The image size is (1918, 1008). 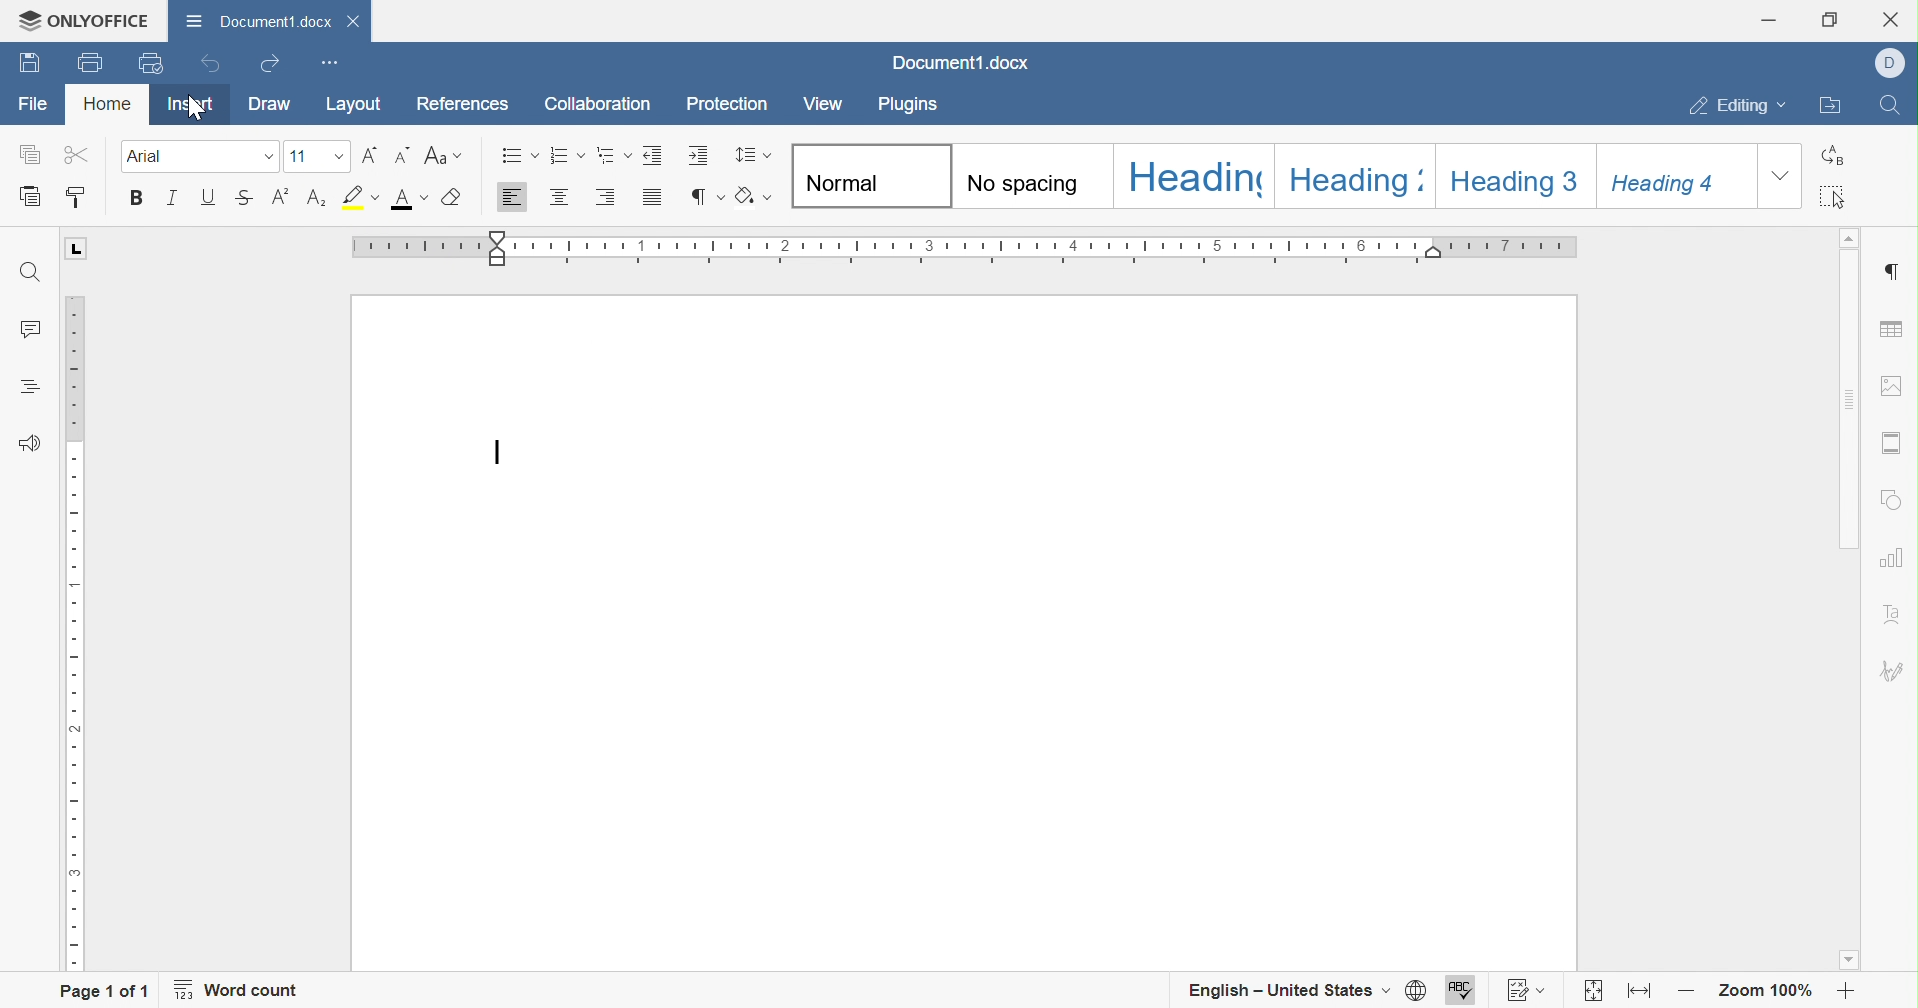 I want to click on Zoom out, so click(x=1685, y=990).